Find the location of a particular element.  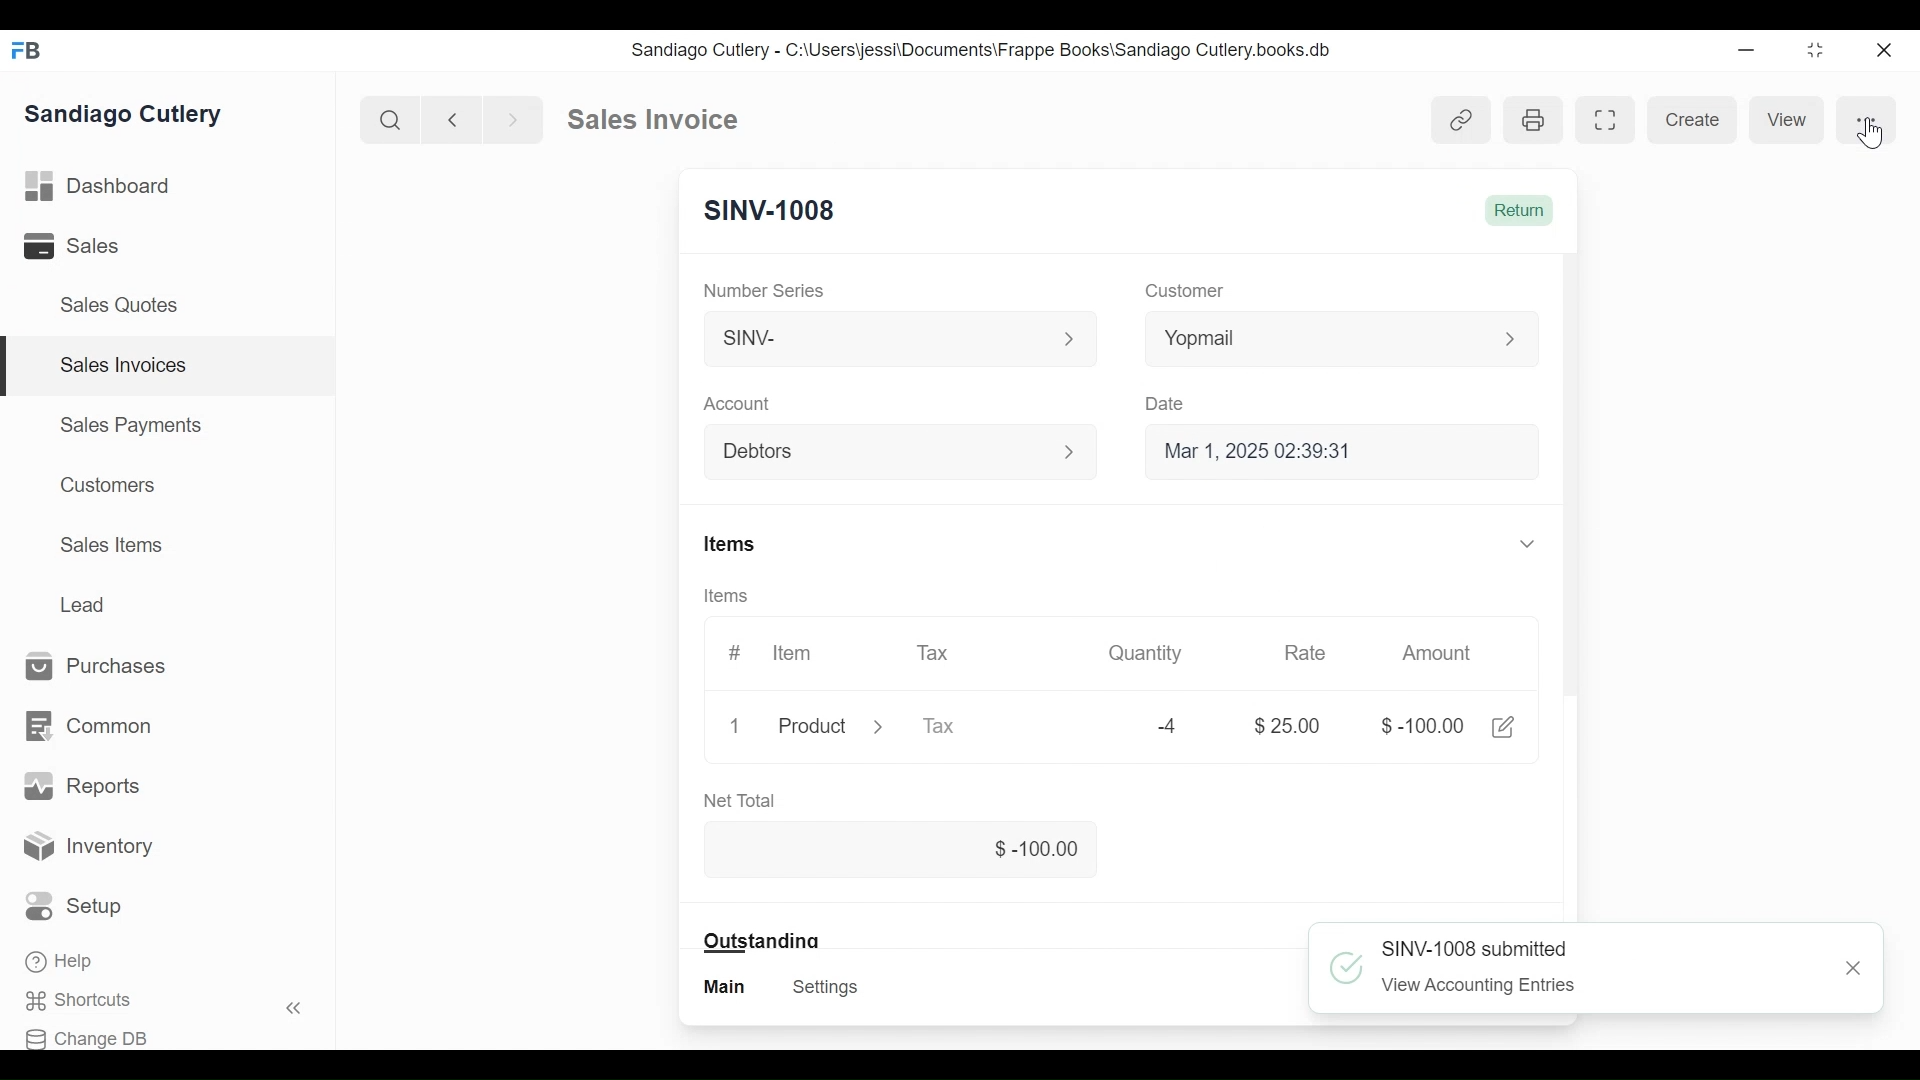

Rate is located at coordinates (1305, 653).